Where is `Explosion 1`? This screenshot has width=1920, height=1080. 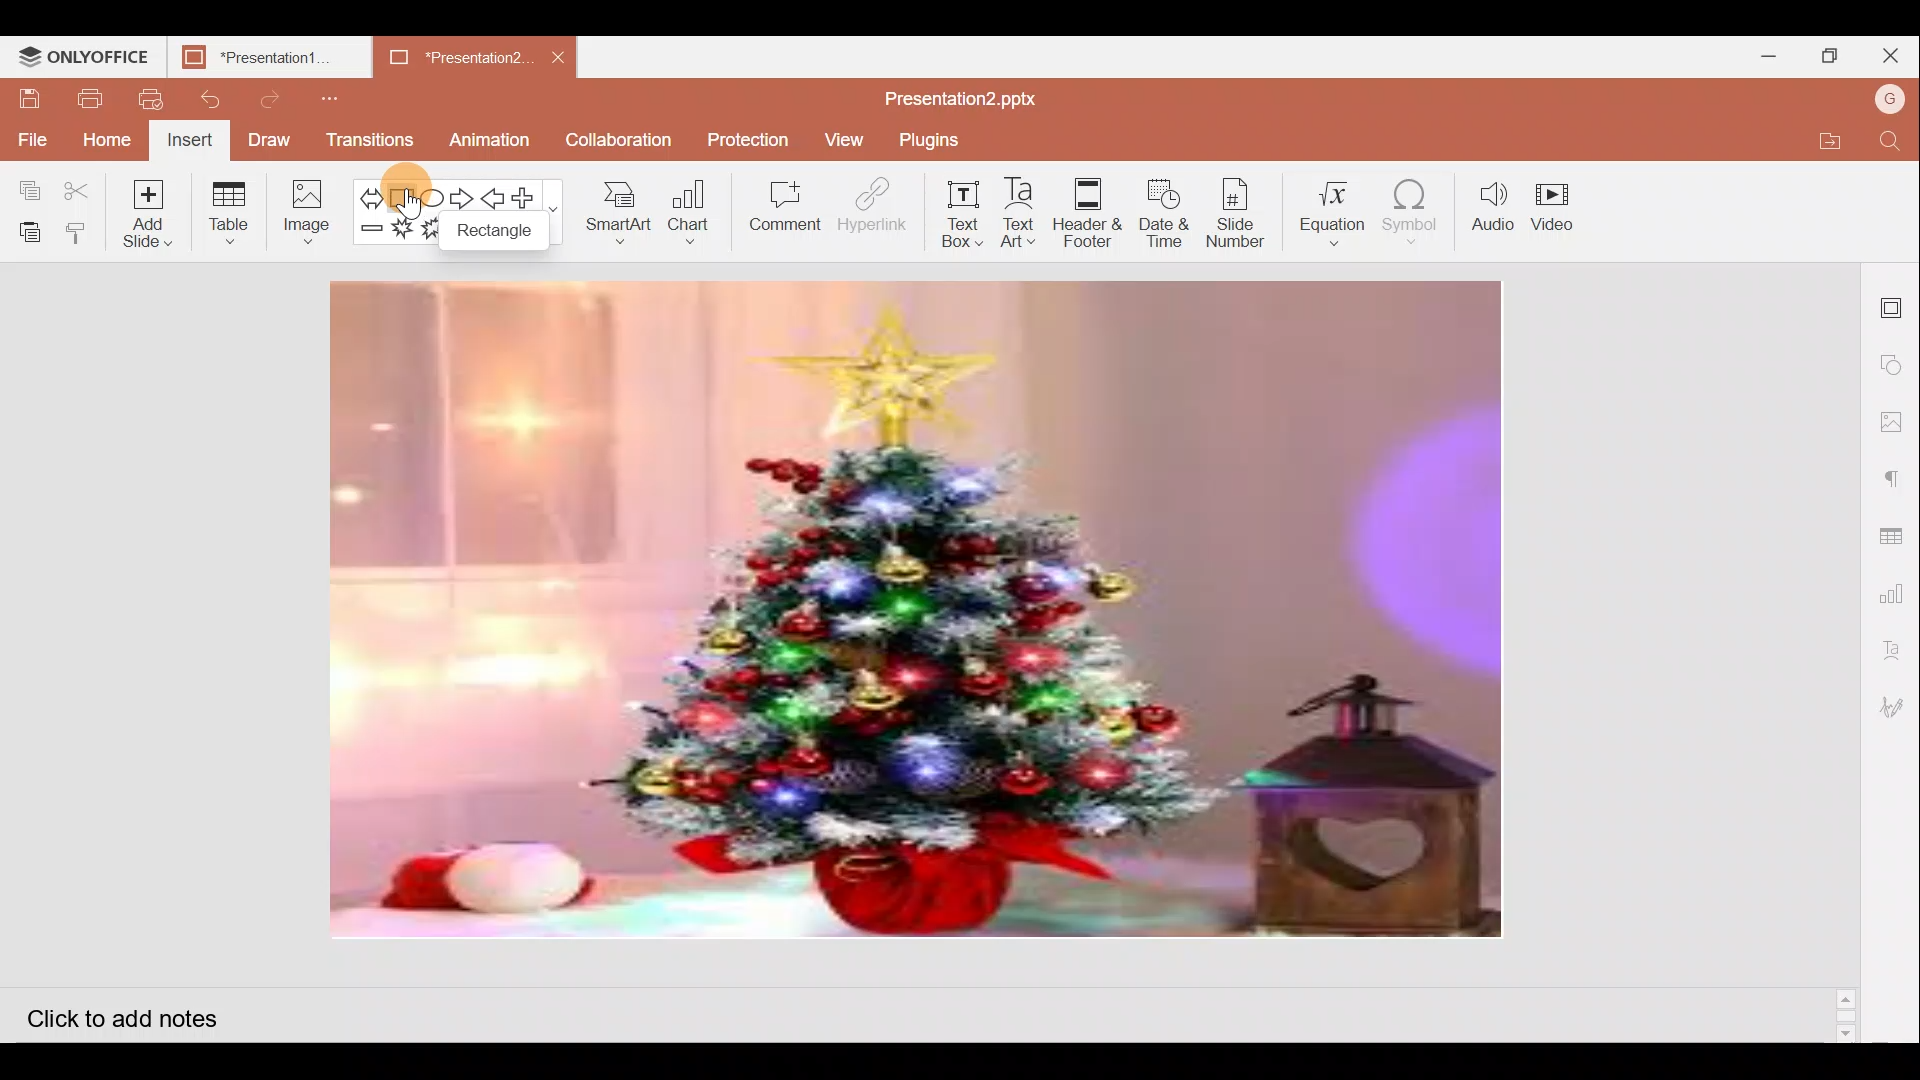
Explosion 1 is located at coordinates (402, 233).